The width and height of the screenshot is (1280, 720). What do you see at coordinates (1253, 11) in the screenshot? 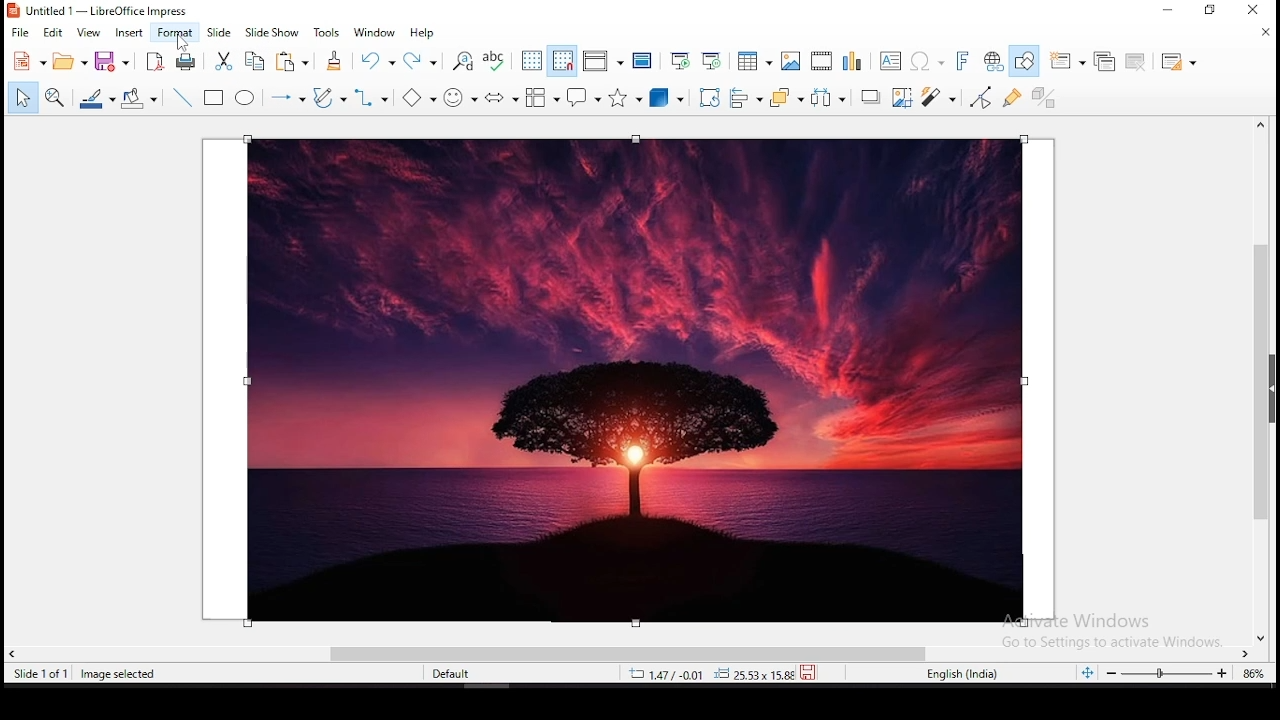
I see `close window` at bounding box center [1253, 11].